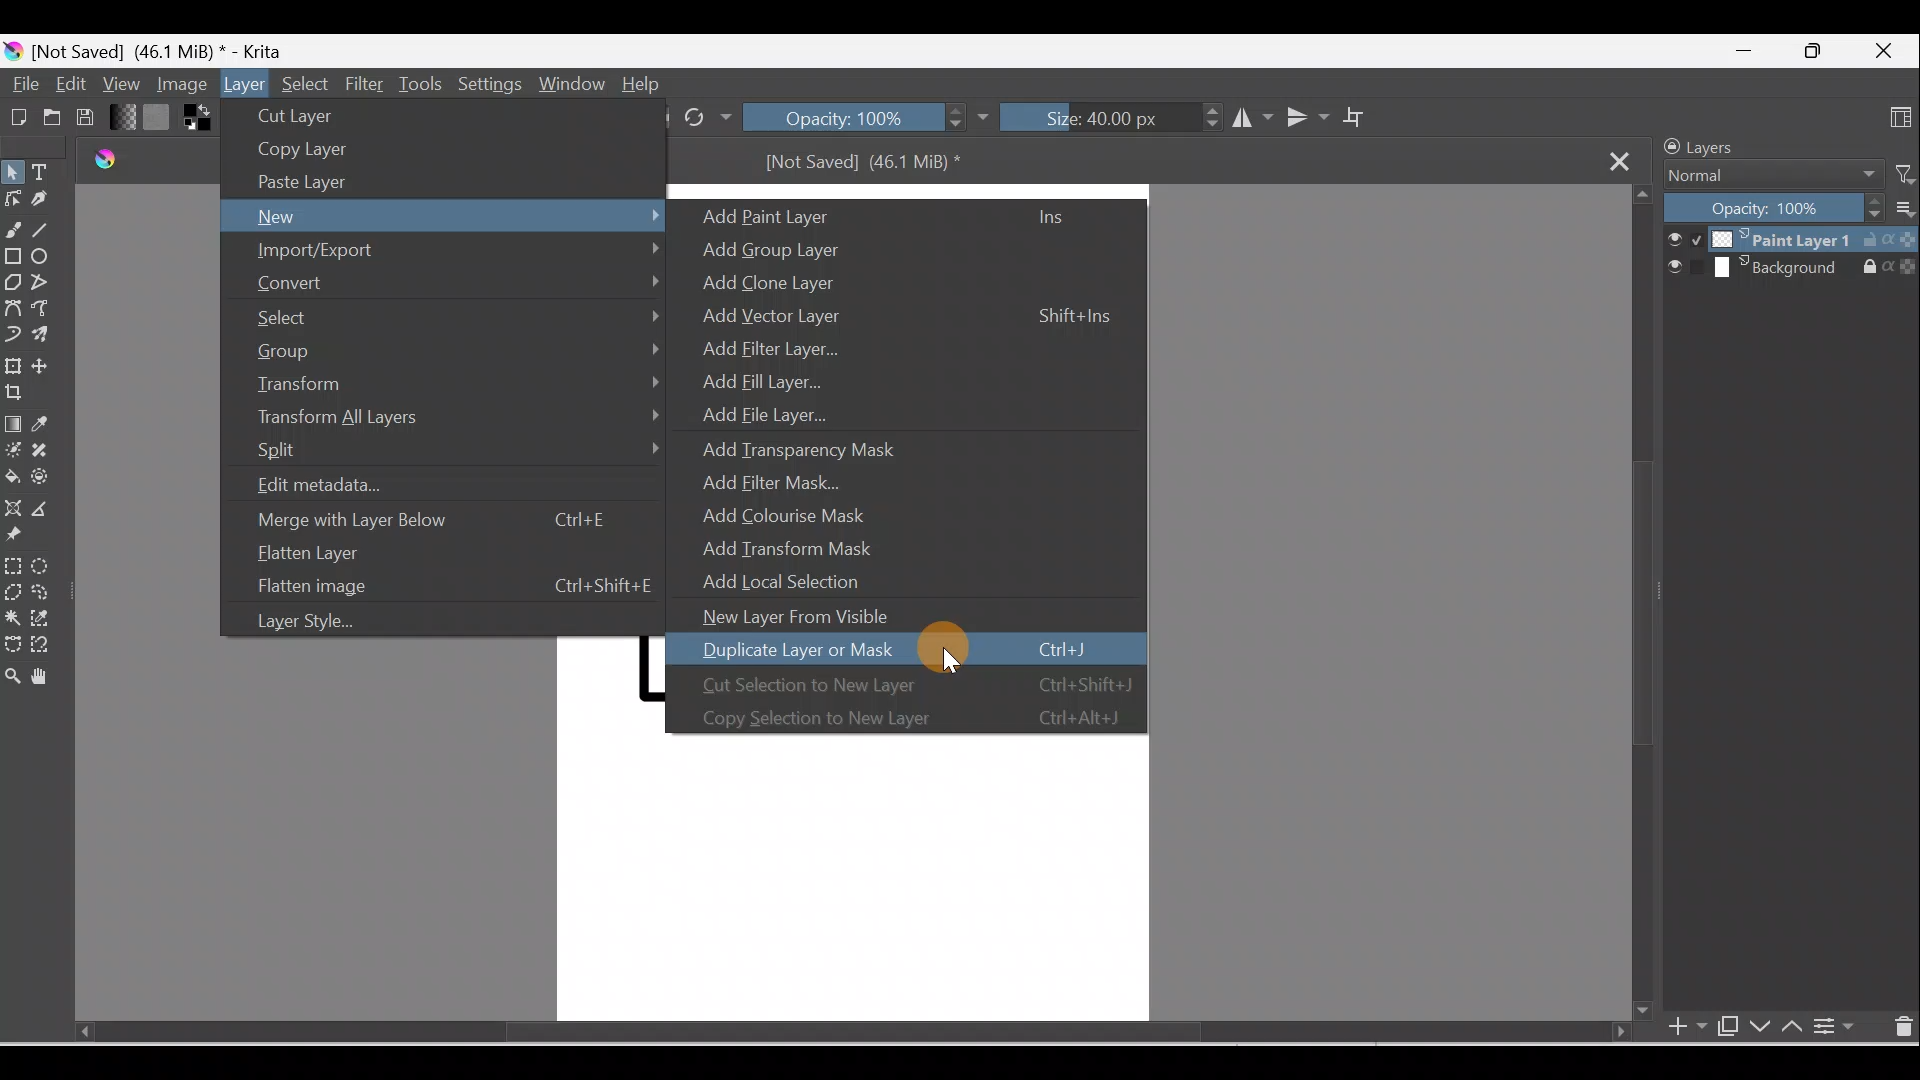 Image resolution: width=1920 pixels, height=1080 pixels. Describe the element at coordinates (429, 556) in the screenshot. I see `Flatten layer` at that location.